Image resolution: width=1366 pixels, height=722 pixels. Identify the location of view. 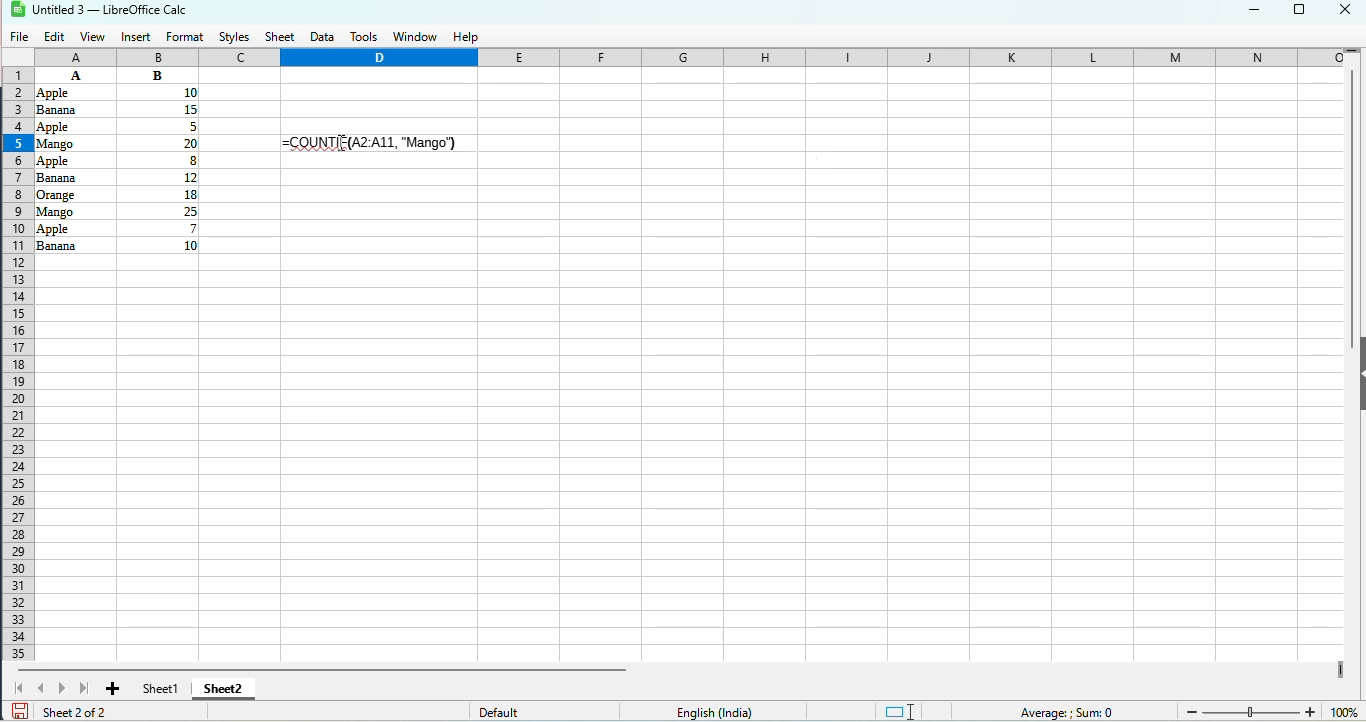
(92, 38).